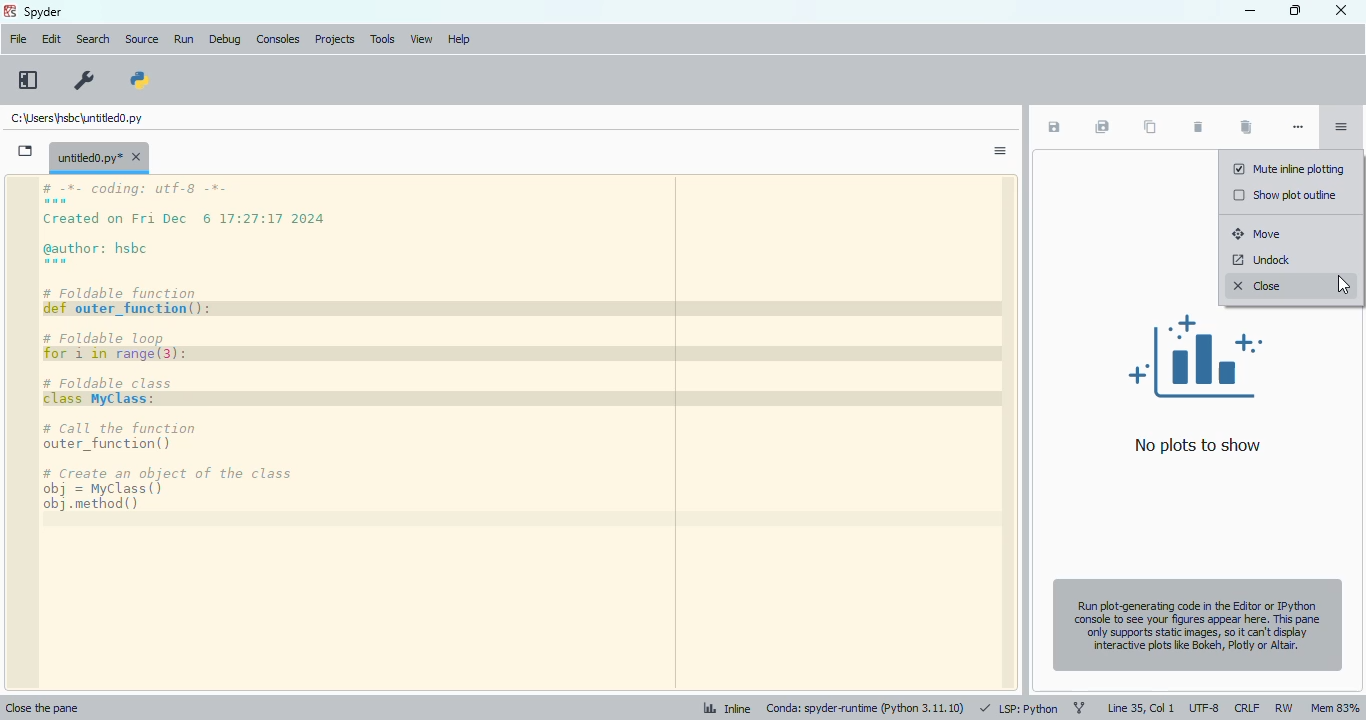 This screenshot has height=720, width=1366. I want to click on mute inline plotting, so click(1288, 169).